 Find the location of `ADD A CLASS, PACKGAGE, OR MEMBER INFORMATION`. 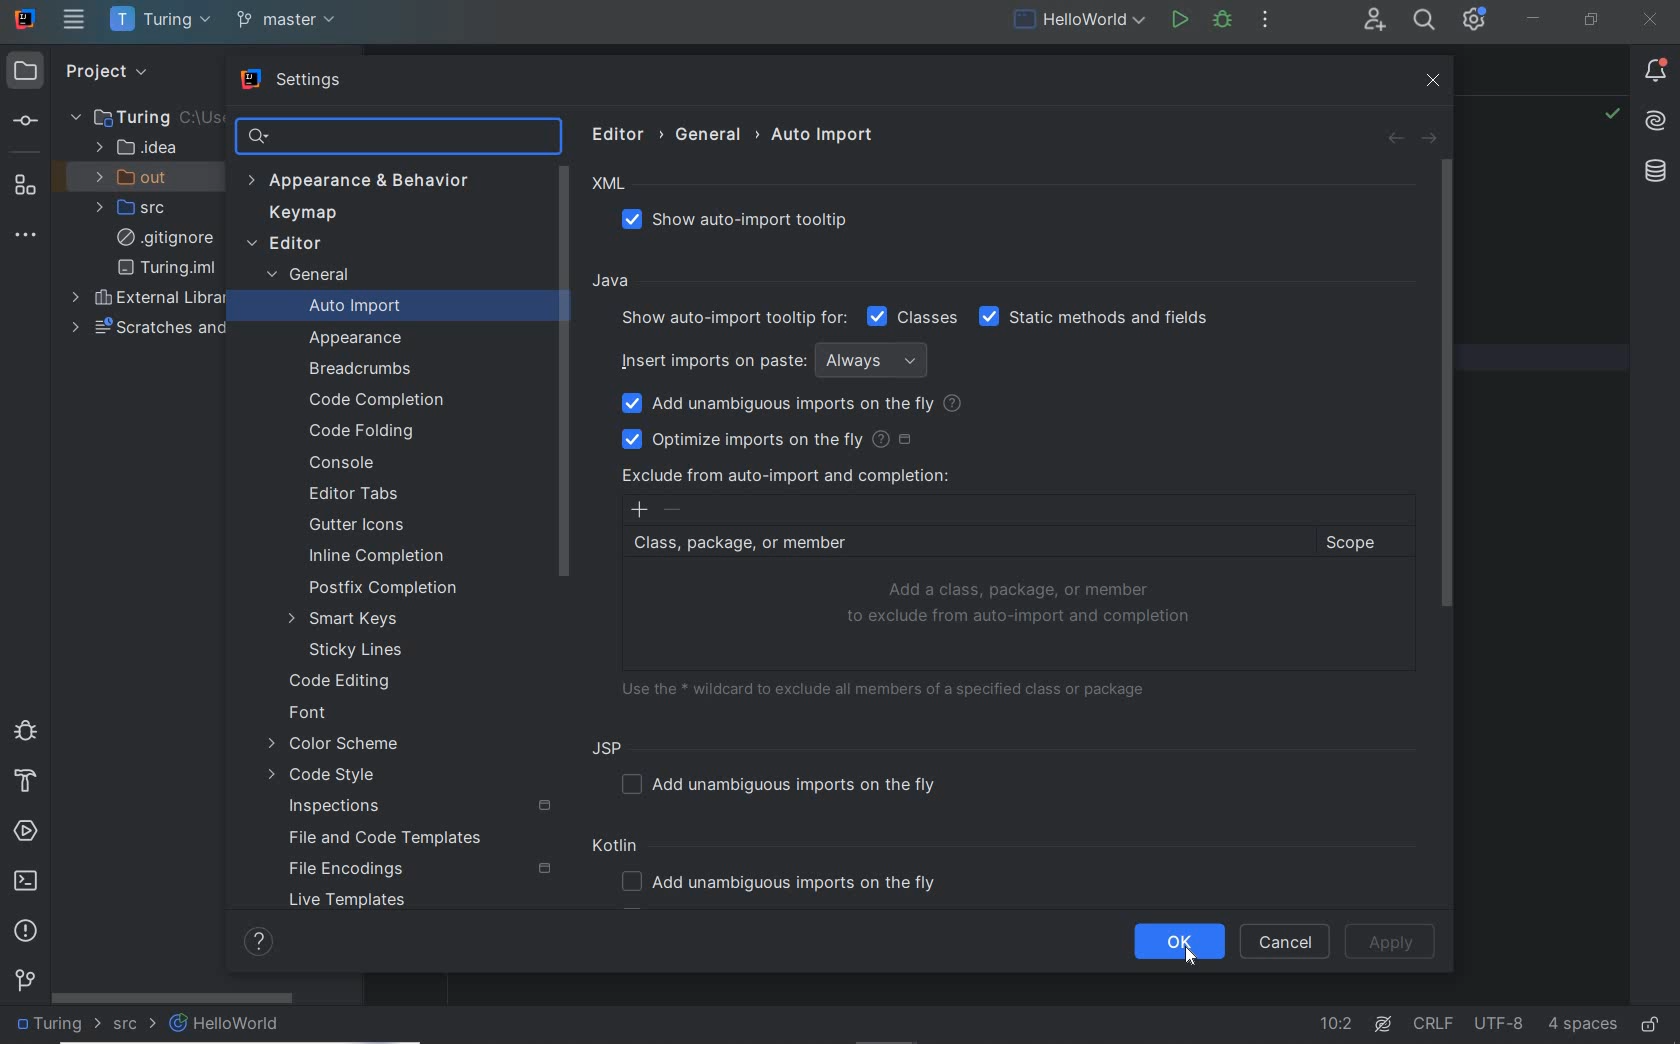

ADD A CLASS, PACKGAGE, OR MEMBER INFORMATION is located at coordinates (1022, 604).